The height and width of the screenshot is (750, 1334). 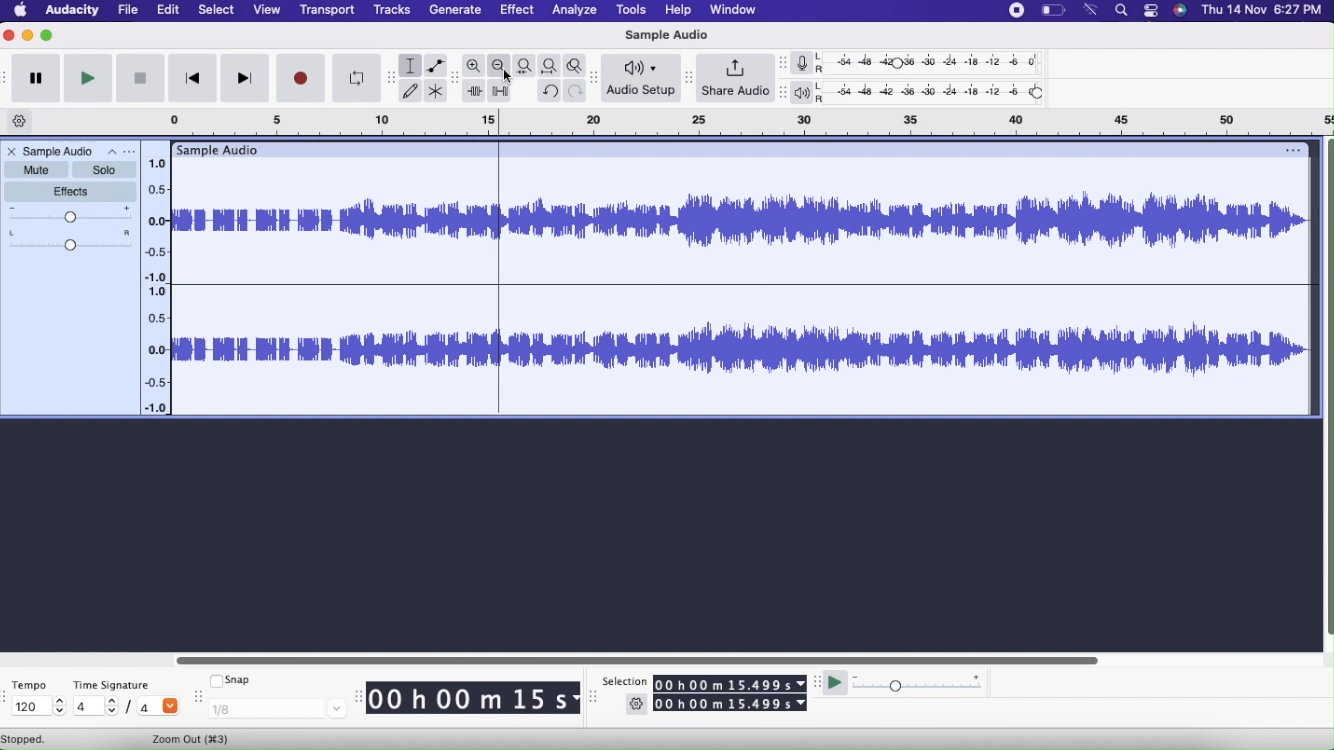 I want to click on Share Audio, so click(x=736, y=78).